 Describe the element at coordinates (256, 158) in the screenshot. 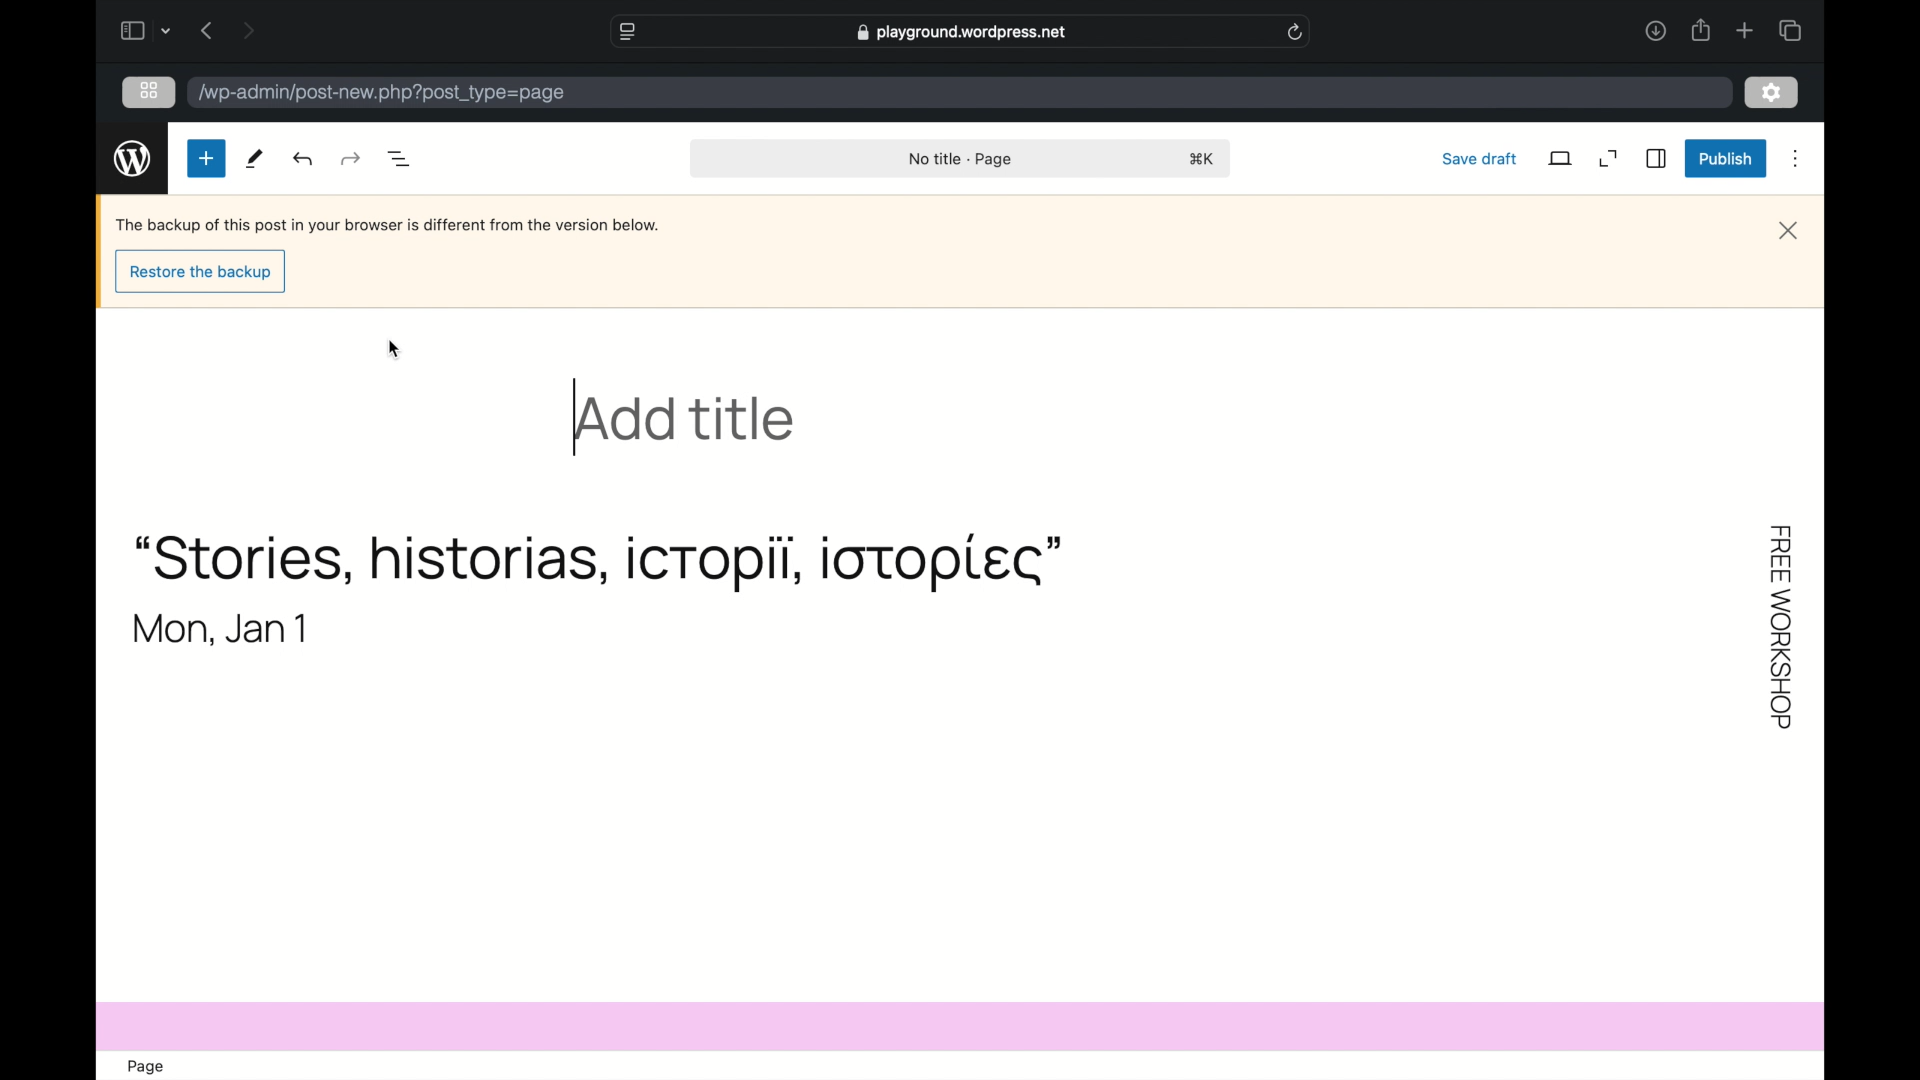

I see `tools` at that location.